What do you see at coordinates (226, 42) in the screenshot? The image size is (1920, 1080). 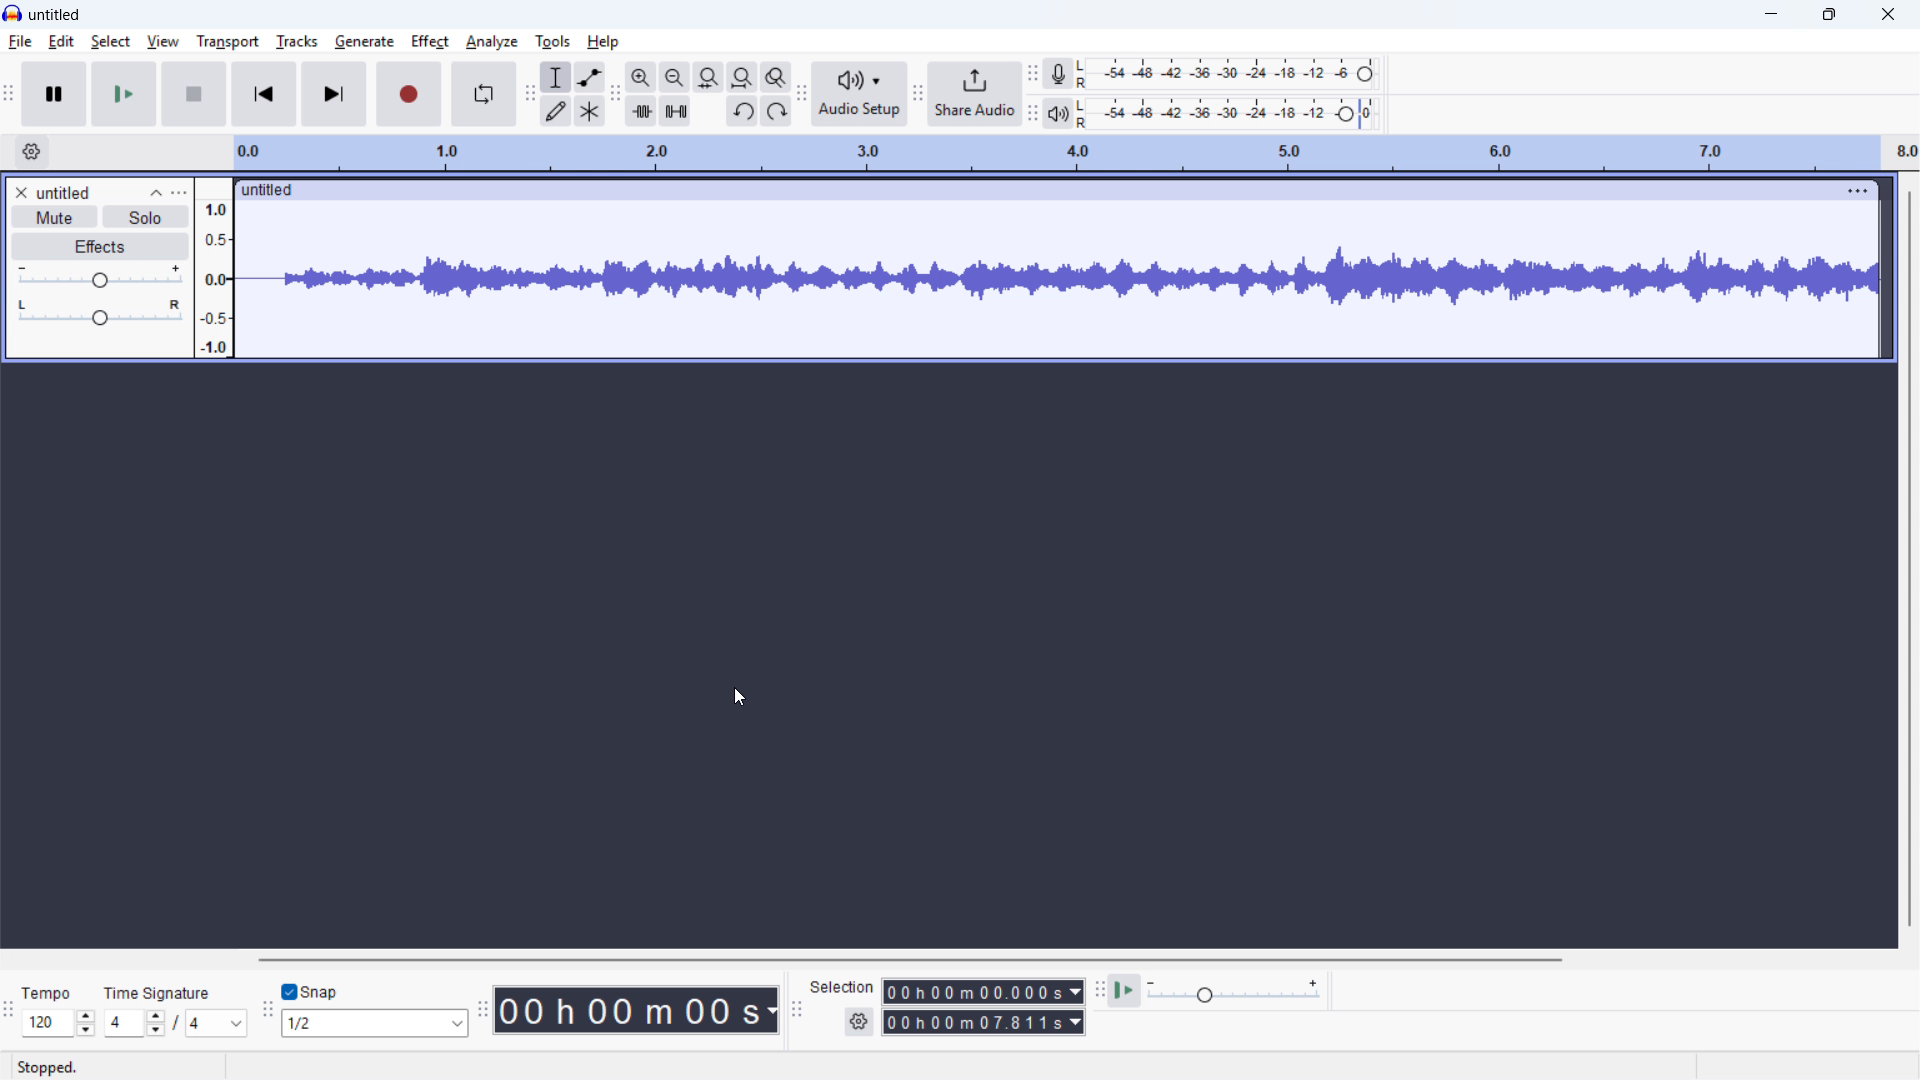 I see `transport` at bounding box center [226, 42].